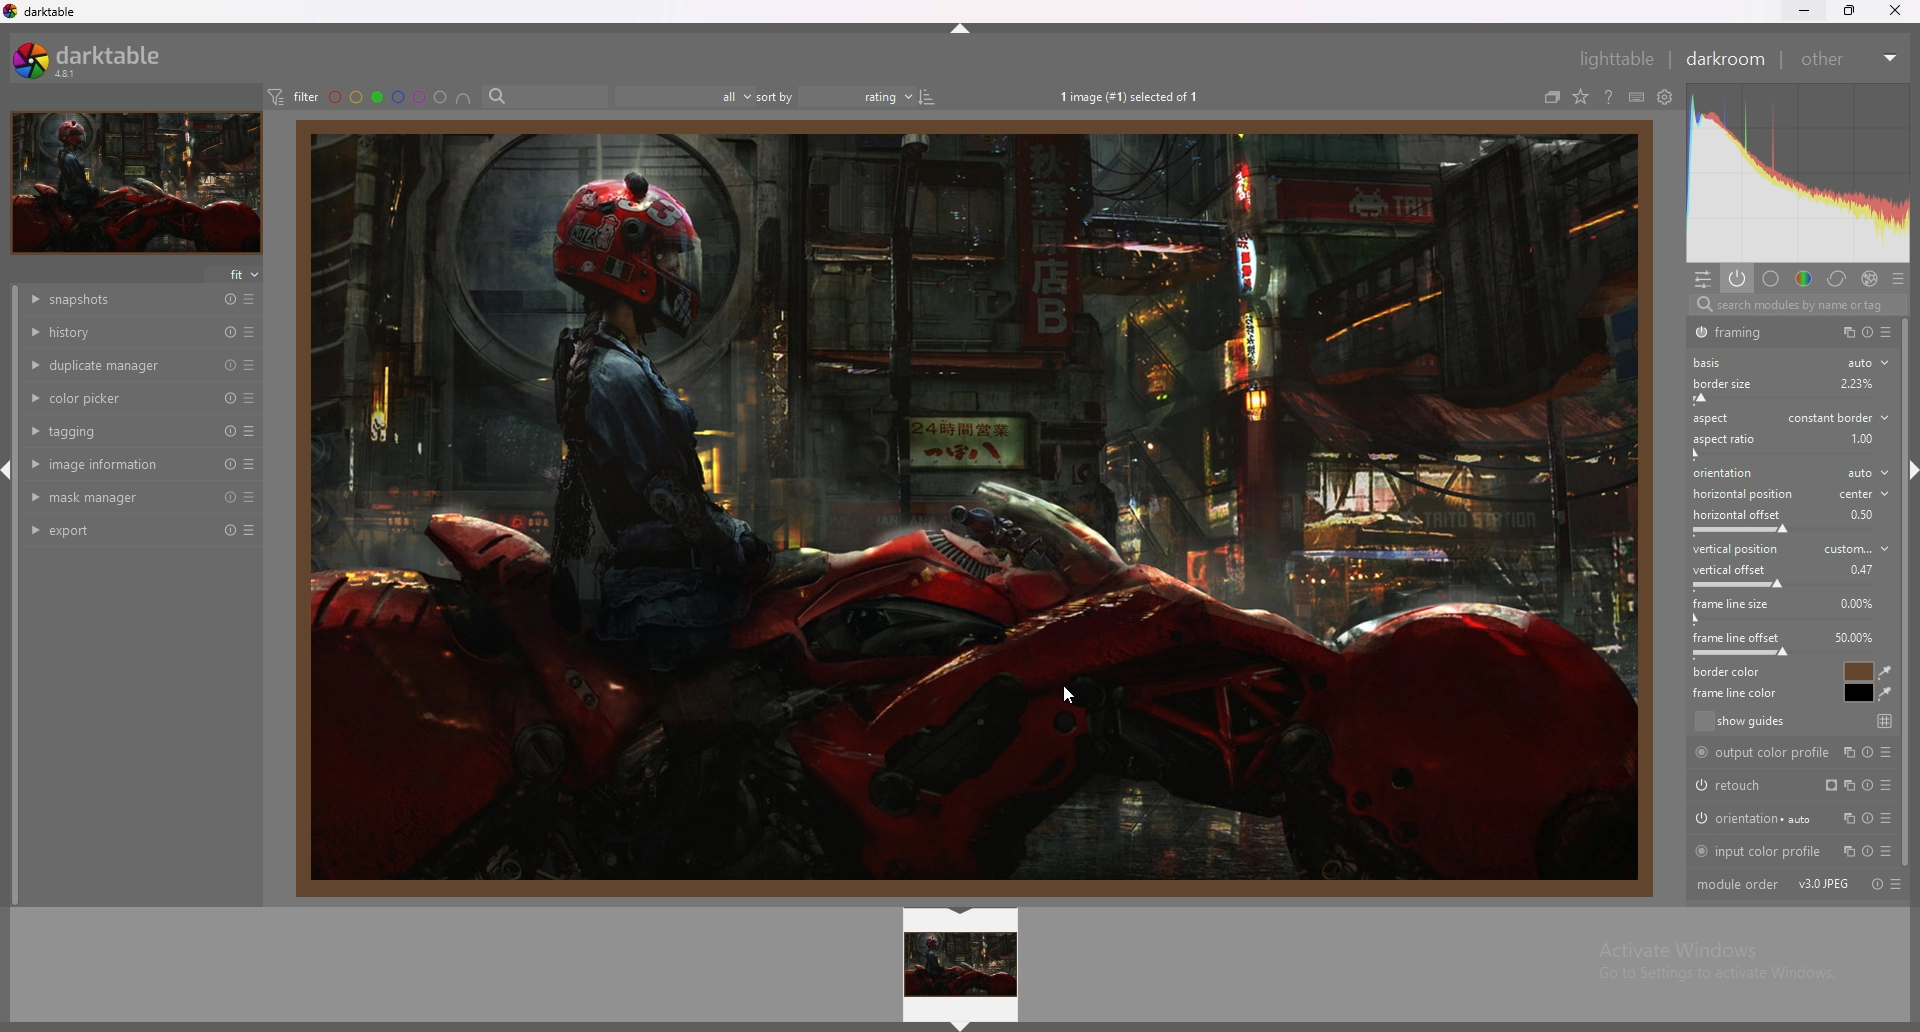  I want to click on darkroom, so click(1724, 59).